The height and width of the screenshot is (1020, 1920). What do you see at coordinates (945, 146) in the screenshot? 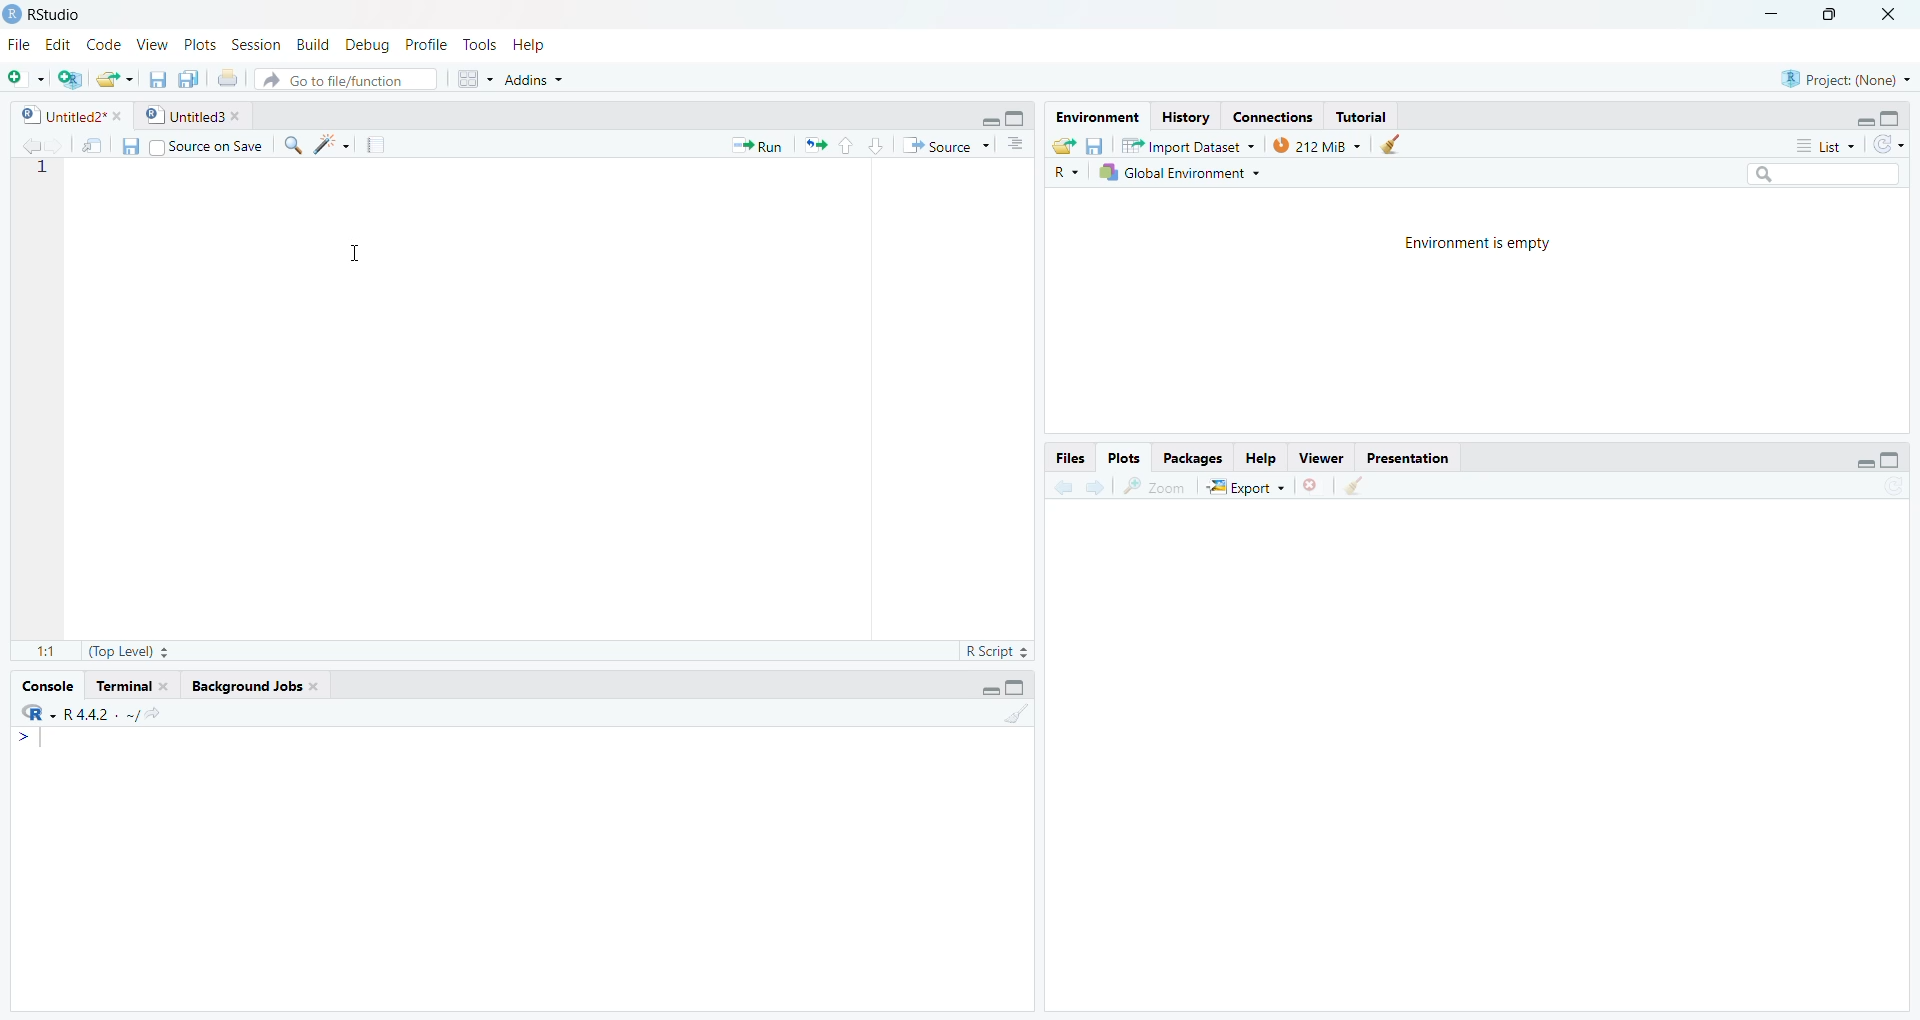
I see `source` at bounding box center [945, 146].